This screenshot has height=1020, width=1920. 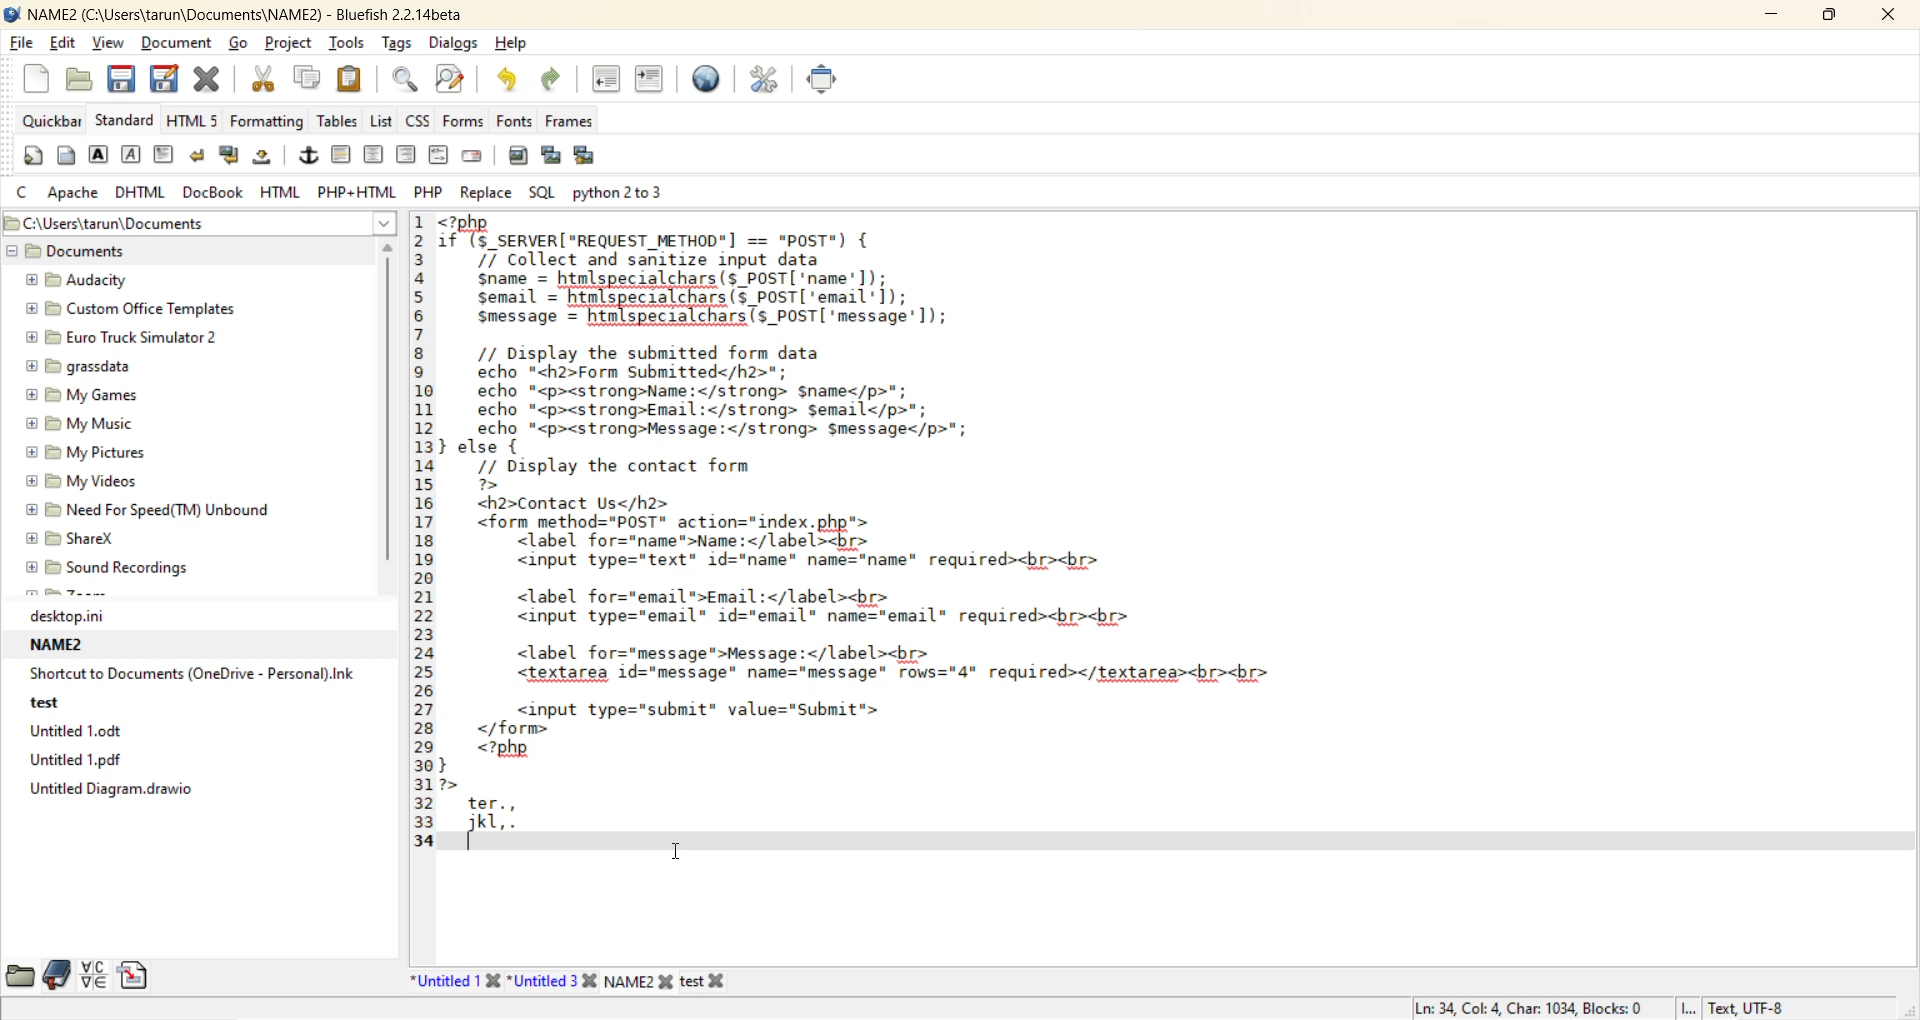 I want to click on charmap, so click(x=94, y=975).